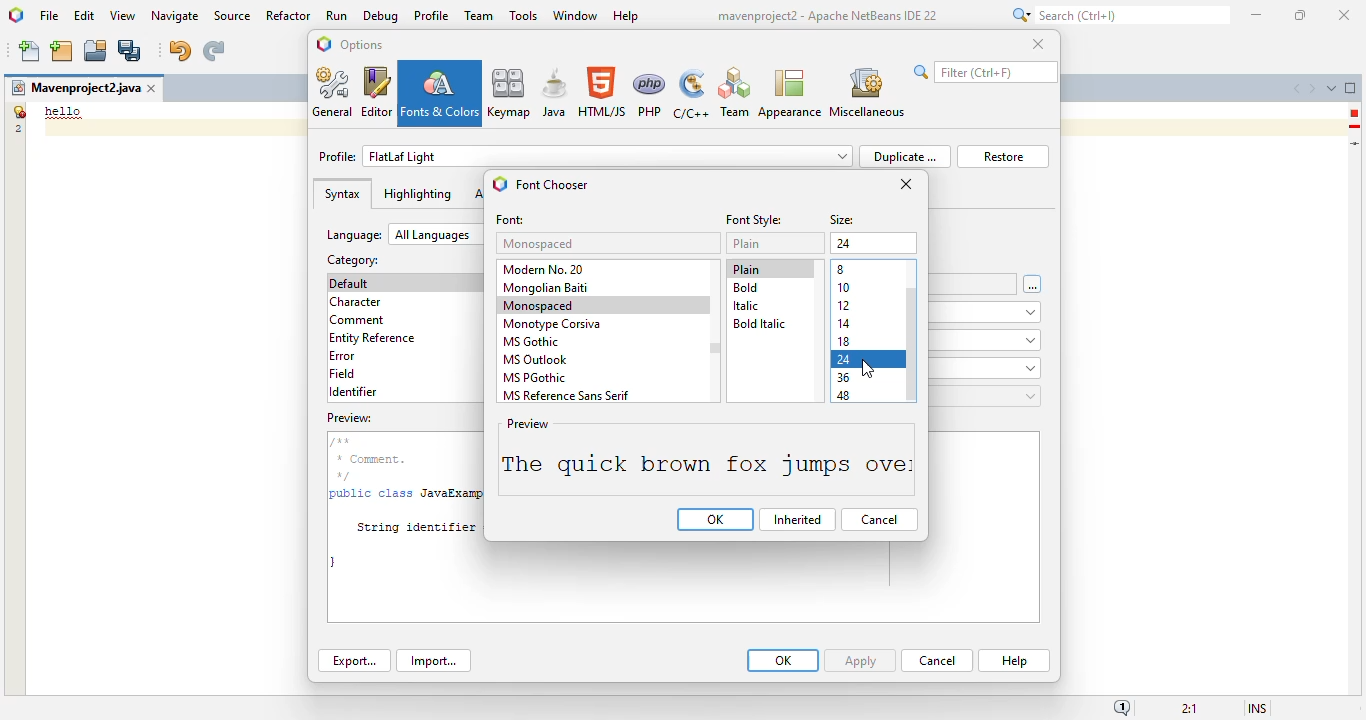  I want to click on open project, so click(96, 51).